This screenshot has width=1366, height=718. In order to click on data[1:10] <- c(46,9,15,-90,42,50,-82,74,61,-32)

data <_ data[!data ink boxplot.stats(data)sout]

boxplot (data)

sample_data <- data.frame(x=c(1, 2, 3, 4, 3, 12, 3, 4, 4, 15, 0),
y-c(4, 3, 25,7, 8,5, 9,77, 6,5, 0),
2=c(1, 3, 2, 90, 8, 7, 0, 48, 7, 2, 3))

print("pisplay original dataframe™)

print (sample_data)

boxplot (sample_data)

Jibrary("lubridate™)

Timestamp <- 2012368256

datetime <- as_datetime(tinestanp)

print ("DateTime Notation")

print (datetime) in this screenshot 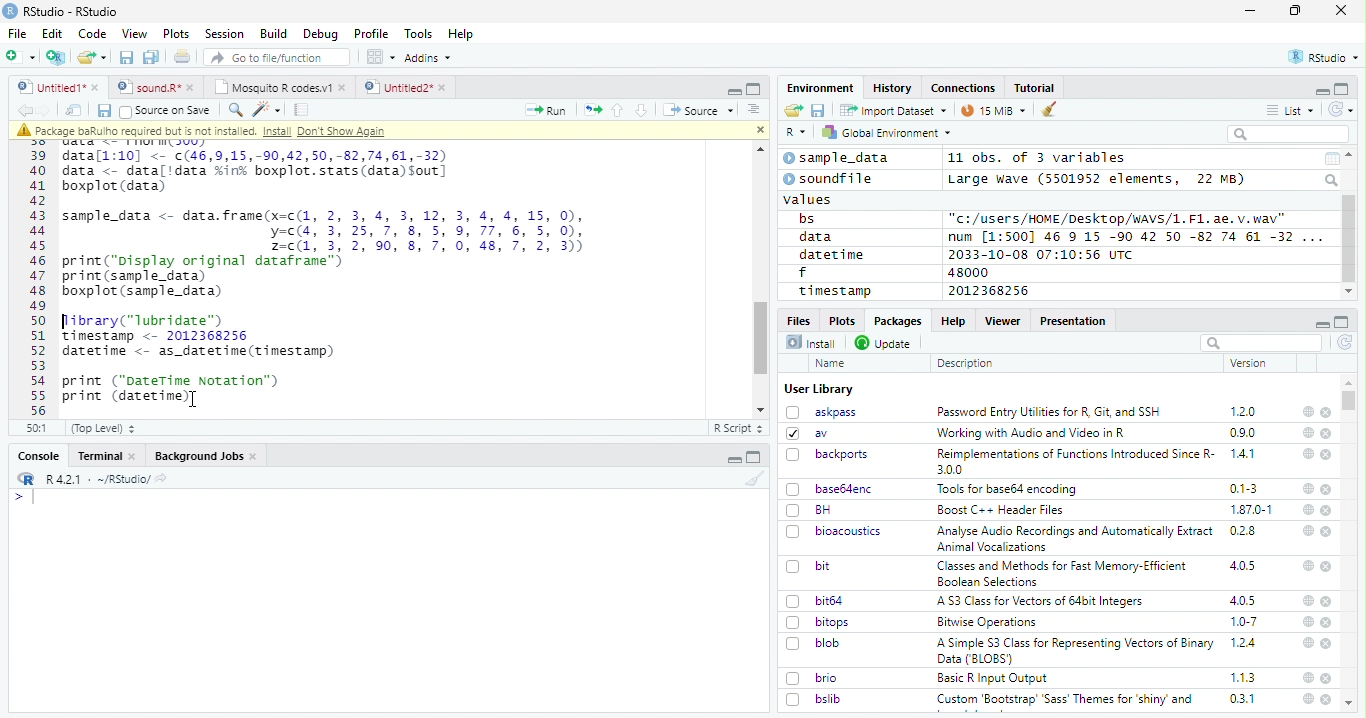, I will do `click(333, 276)`.